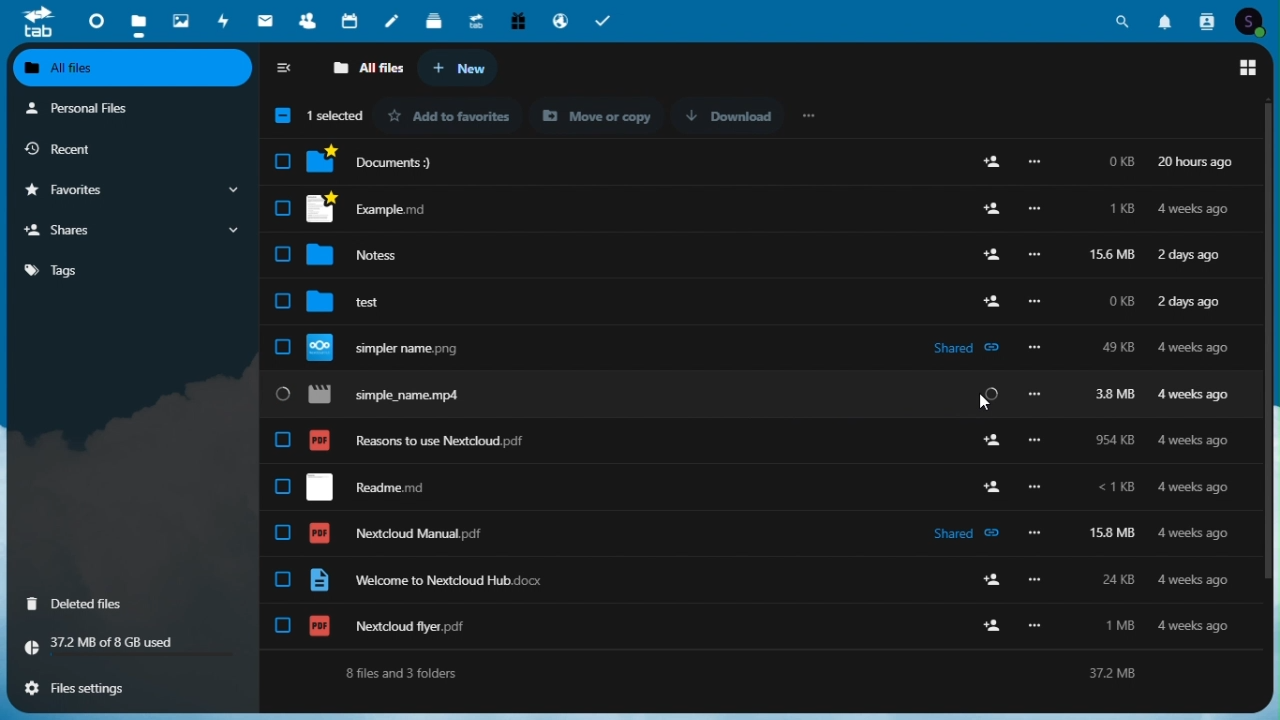  What do you see at coordinates (763, 166) in the screenshot?
I see `Document 3` at bounding box center [763, 166].